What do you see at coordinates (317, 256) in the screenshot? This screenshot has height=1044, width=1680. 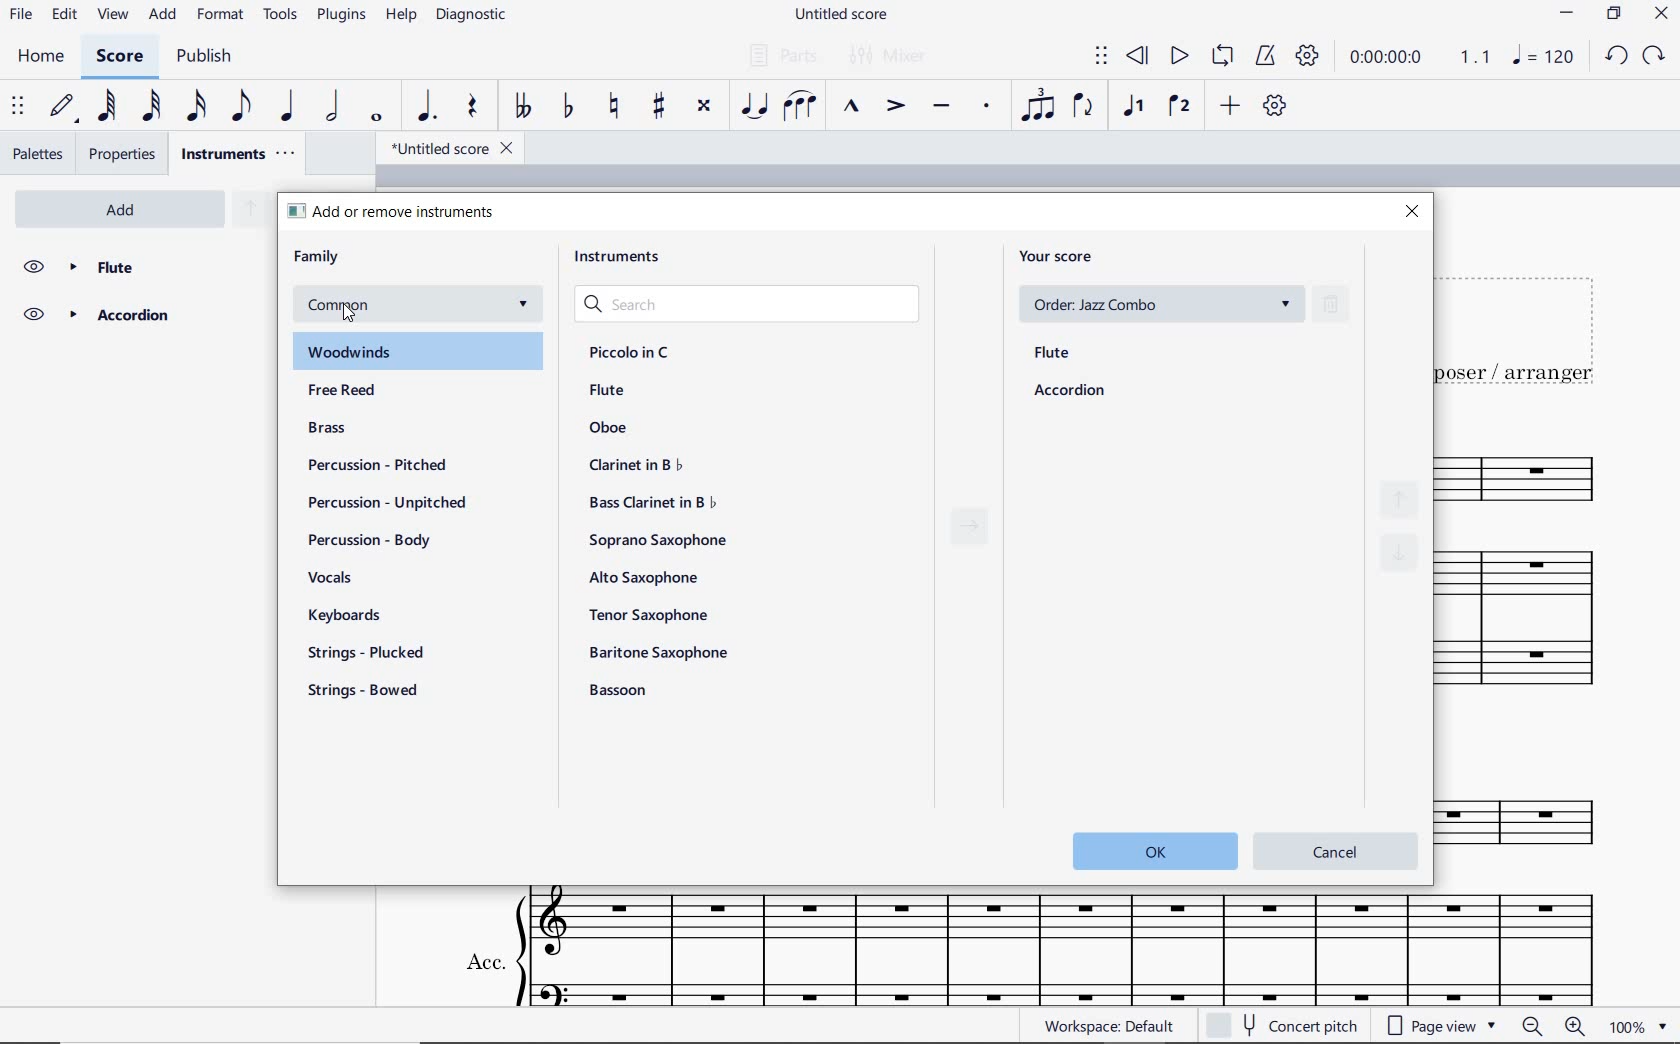 I see `family` at bounding box center [317, 256].